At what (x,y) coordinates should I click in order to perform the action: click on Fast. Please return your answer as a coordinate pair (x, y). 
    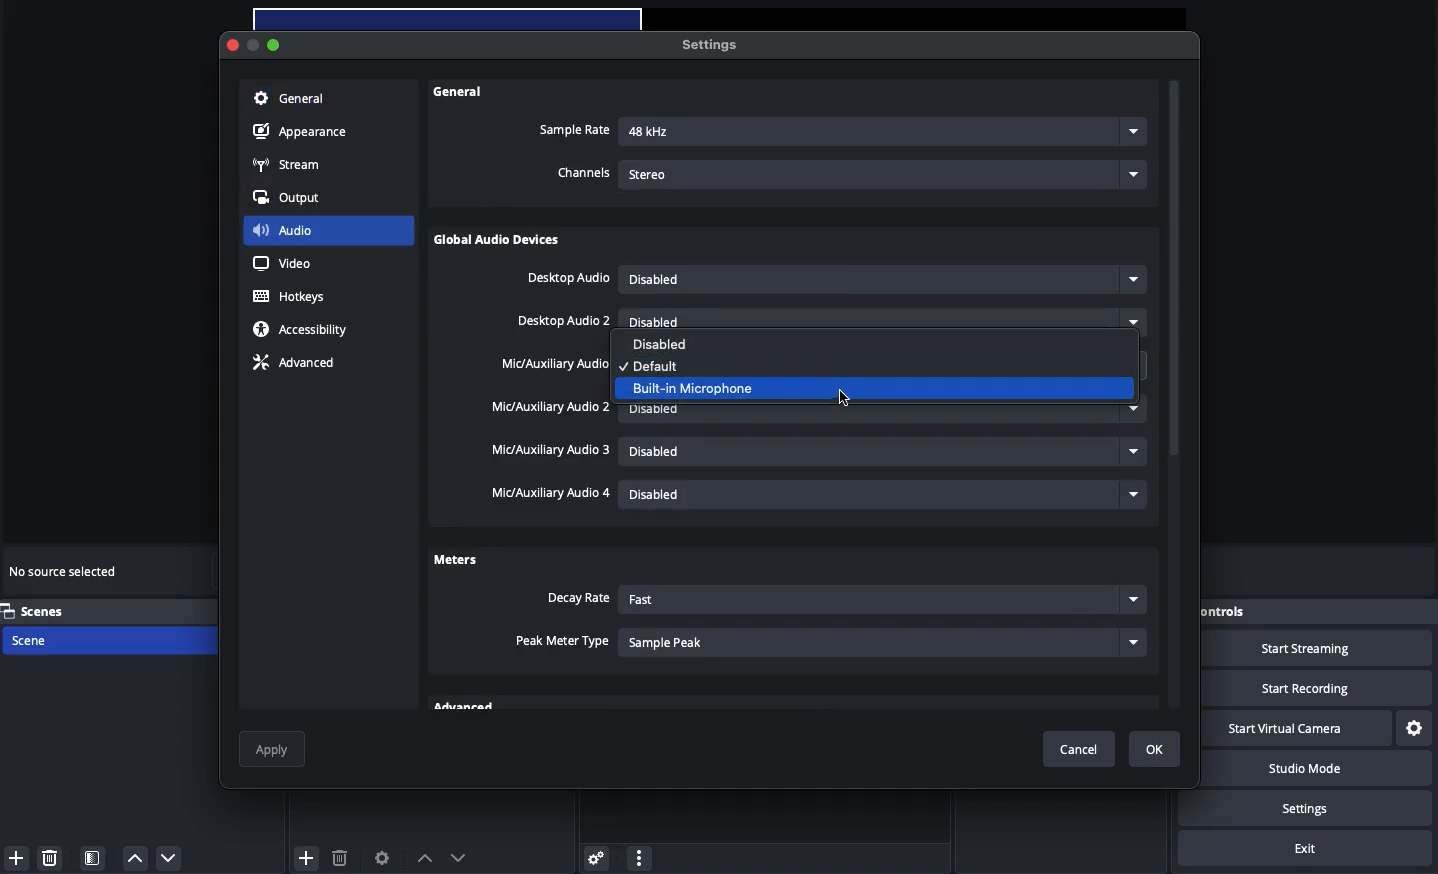
    Looking at the image, I should click on (880, 601).